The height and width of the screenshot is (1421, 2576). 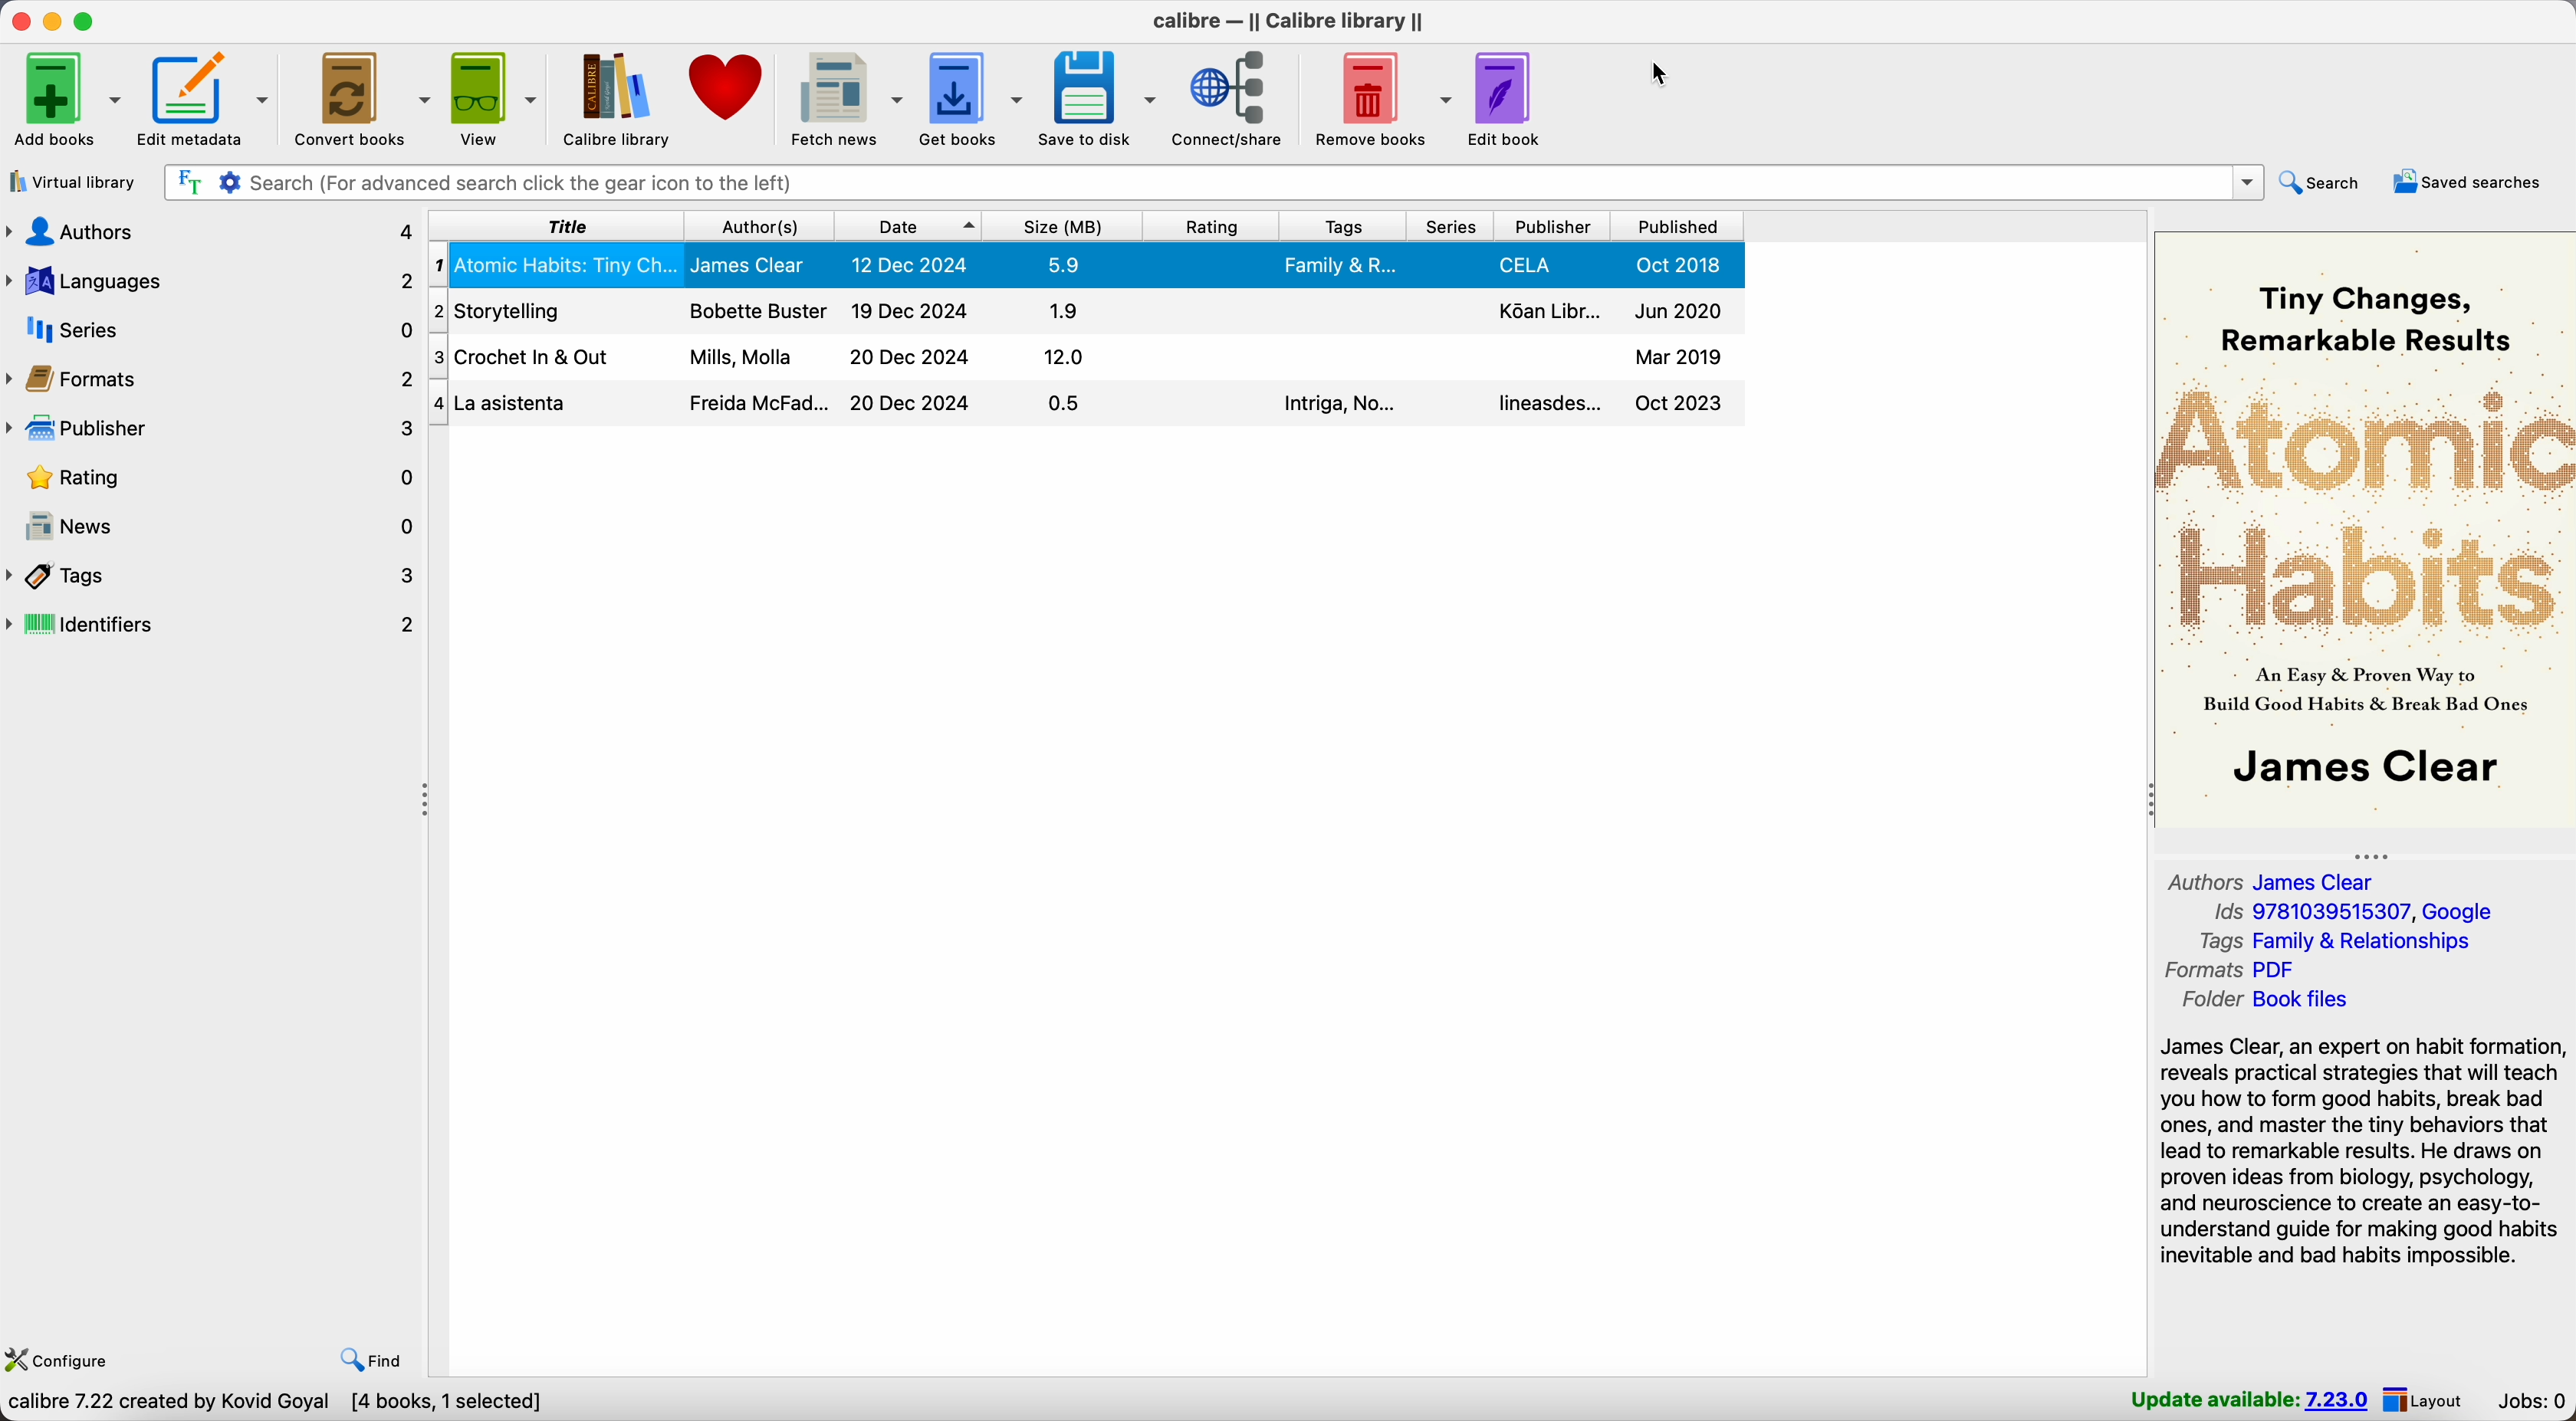 I want to click on save to disk, so click(x=1096, y=96).